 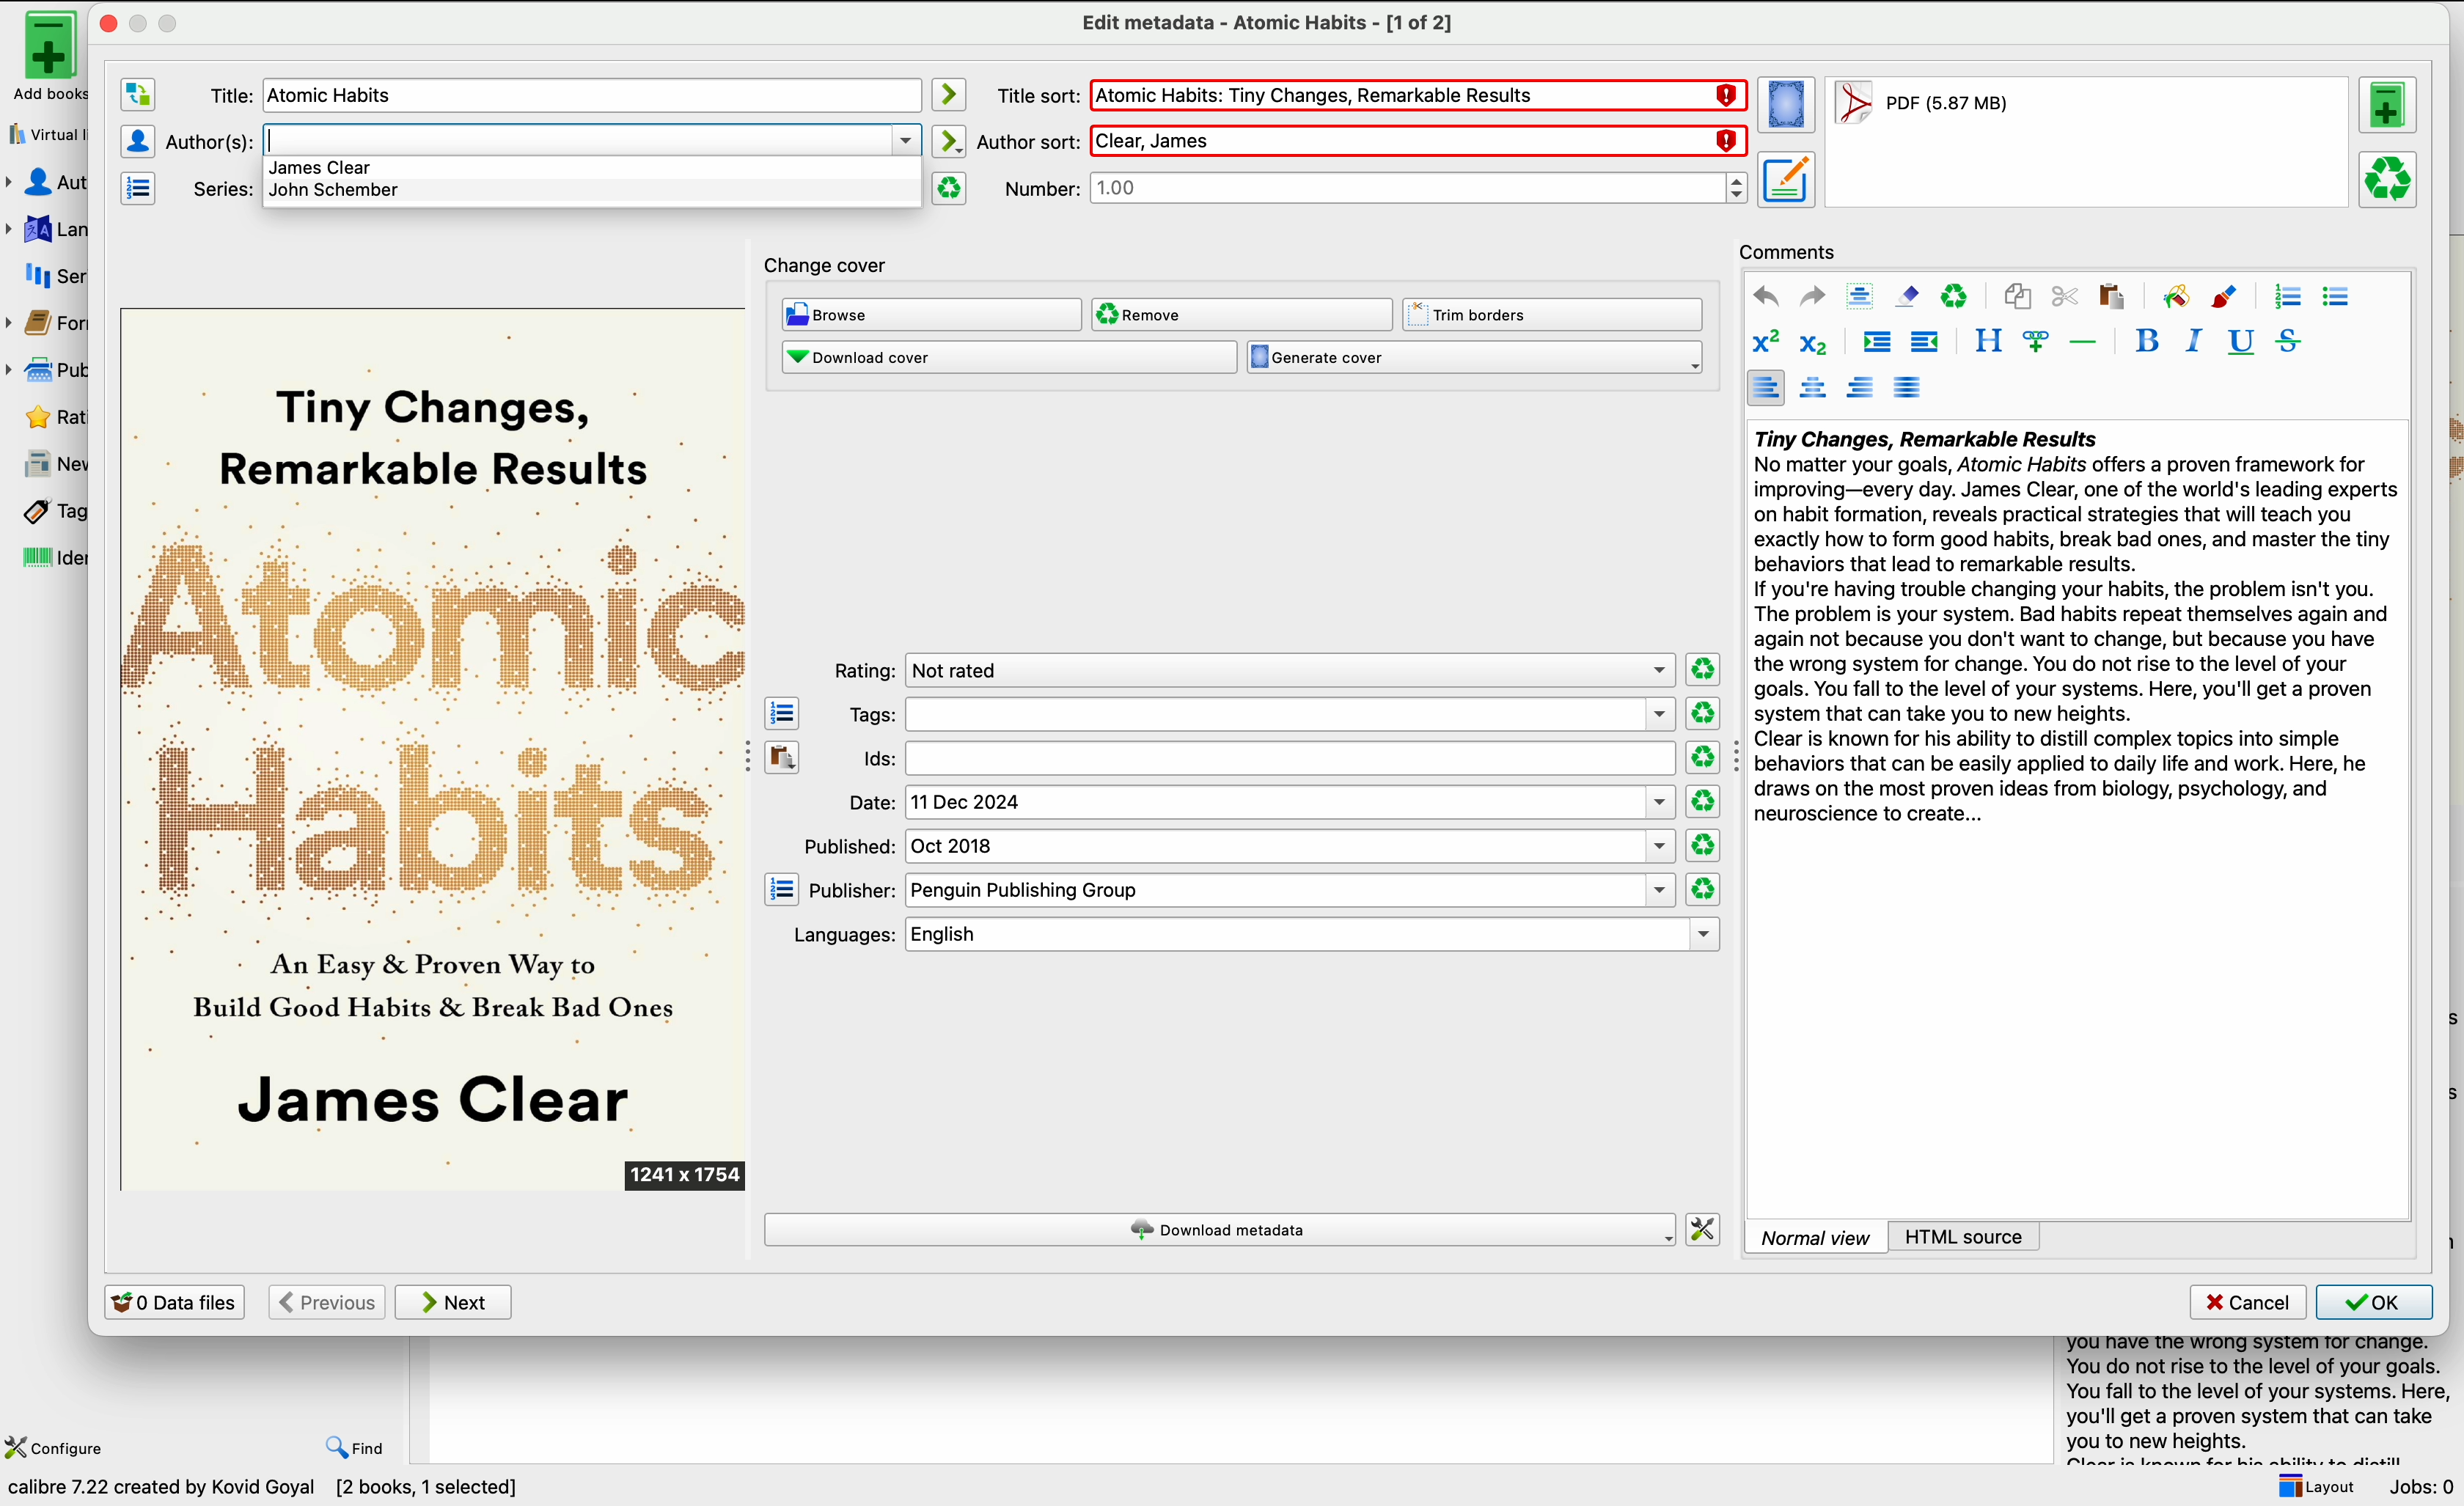 What do you see at coordinates (320, 168) in the screenshot?
I see `james clear author` at bounding box center [320, 168].